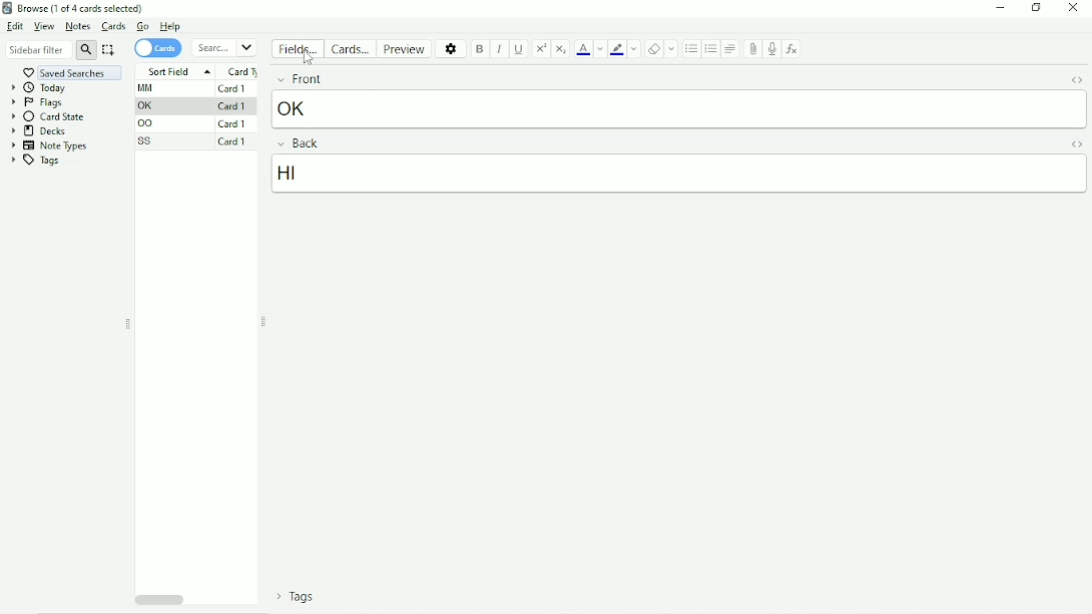  Describe the element at coordinates (232, 106) in the screenshot. I see `Card 1` at that location.